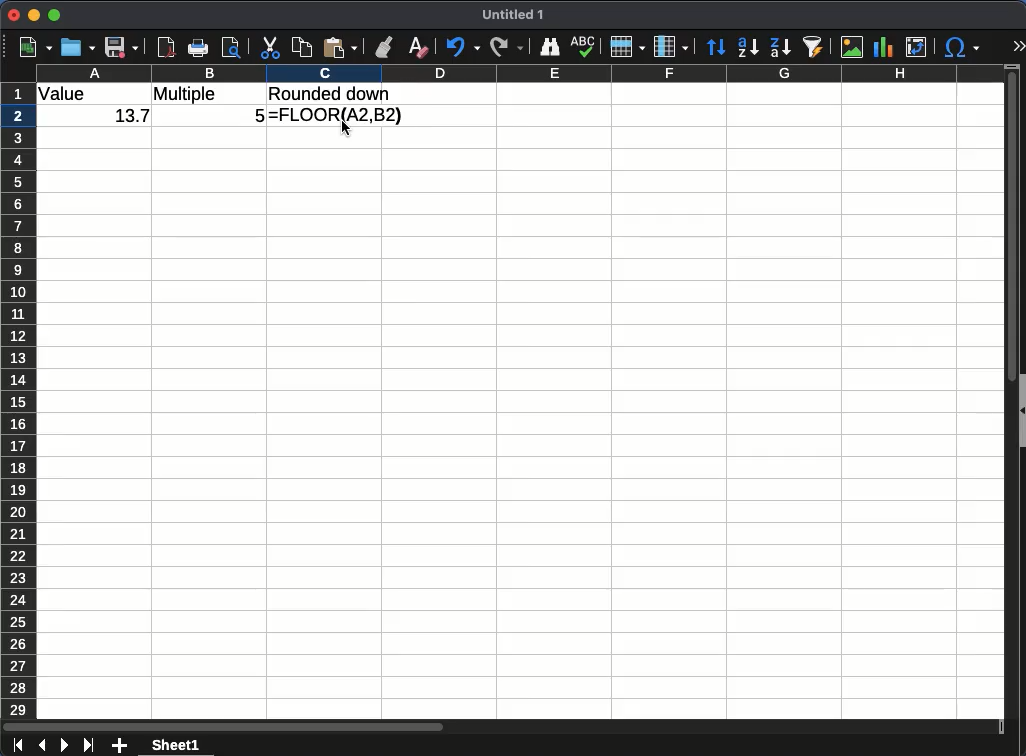 This screenshot has height=756, width=1026. What do you see at coordinates (15, 14) in the screenshot?
I see `close` at bounding box center [15, 14].